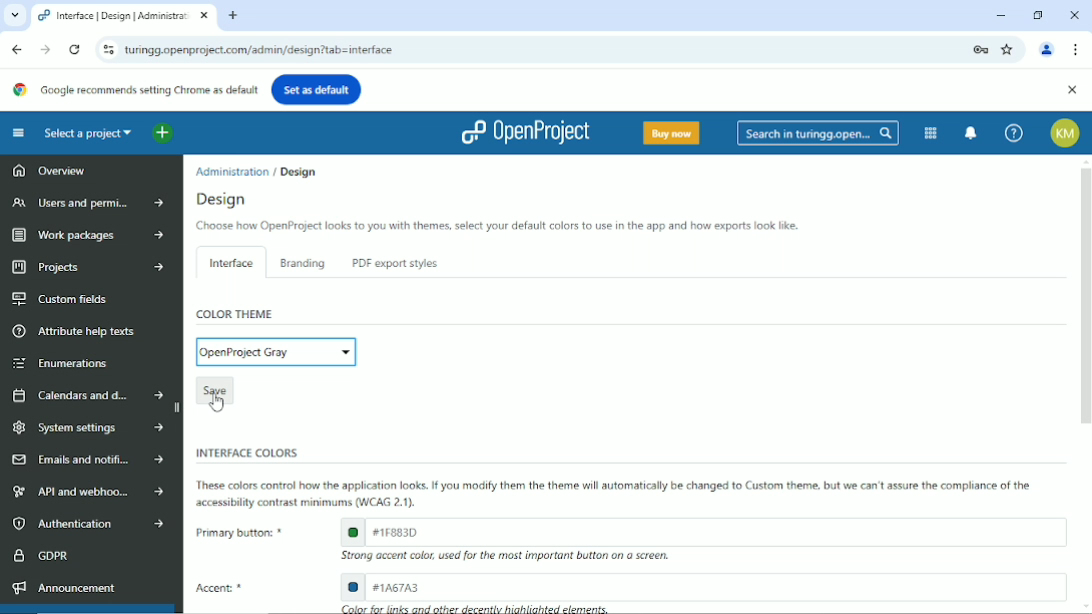 Image resolution: width=1092 pixels, height=614 pixels. I want to click on ll accessibility contrast minimums (WCAG 2.1)., so click(307, 503).